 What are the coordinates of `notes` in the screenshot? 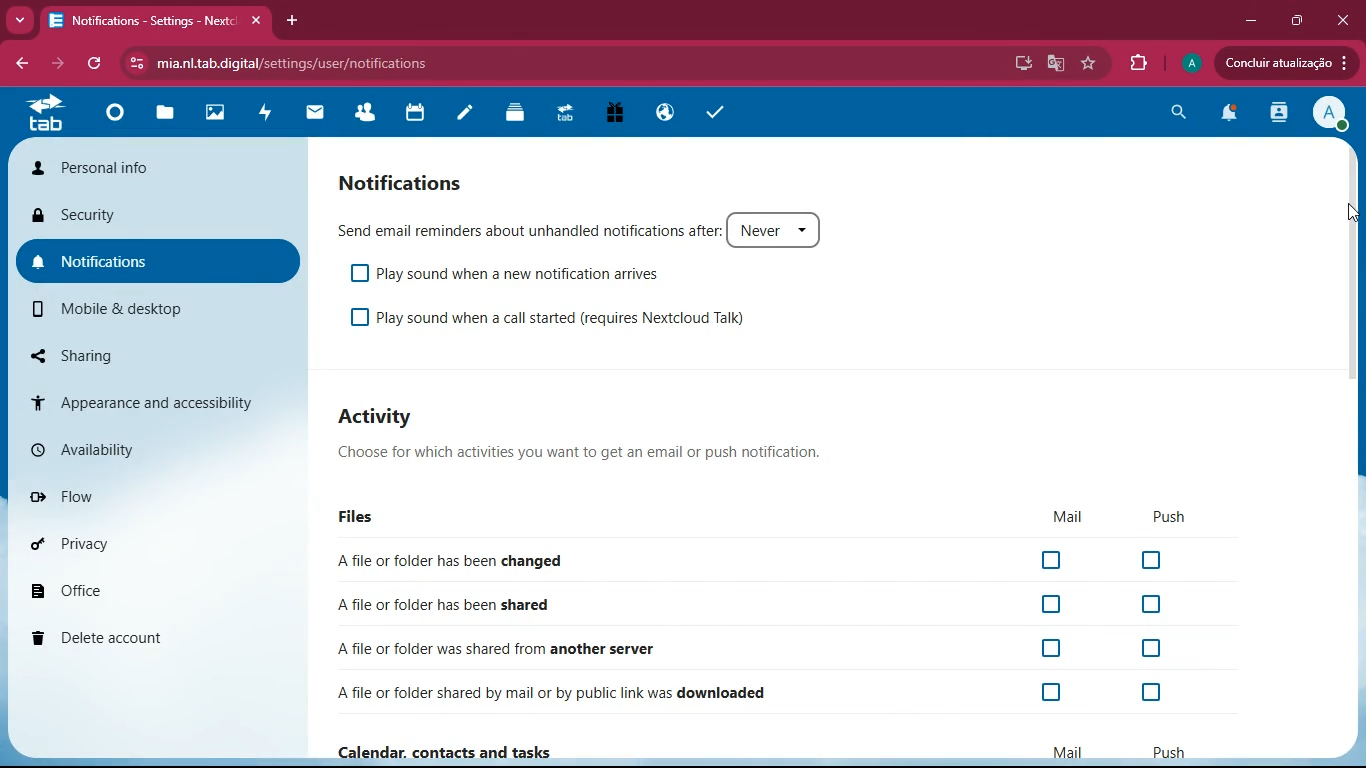 It's located at (462, 117).